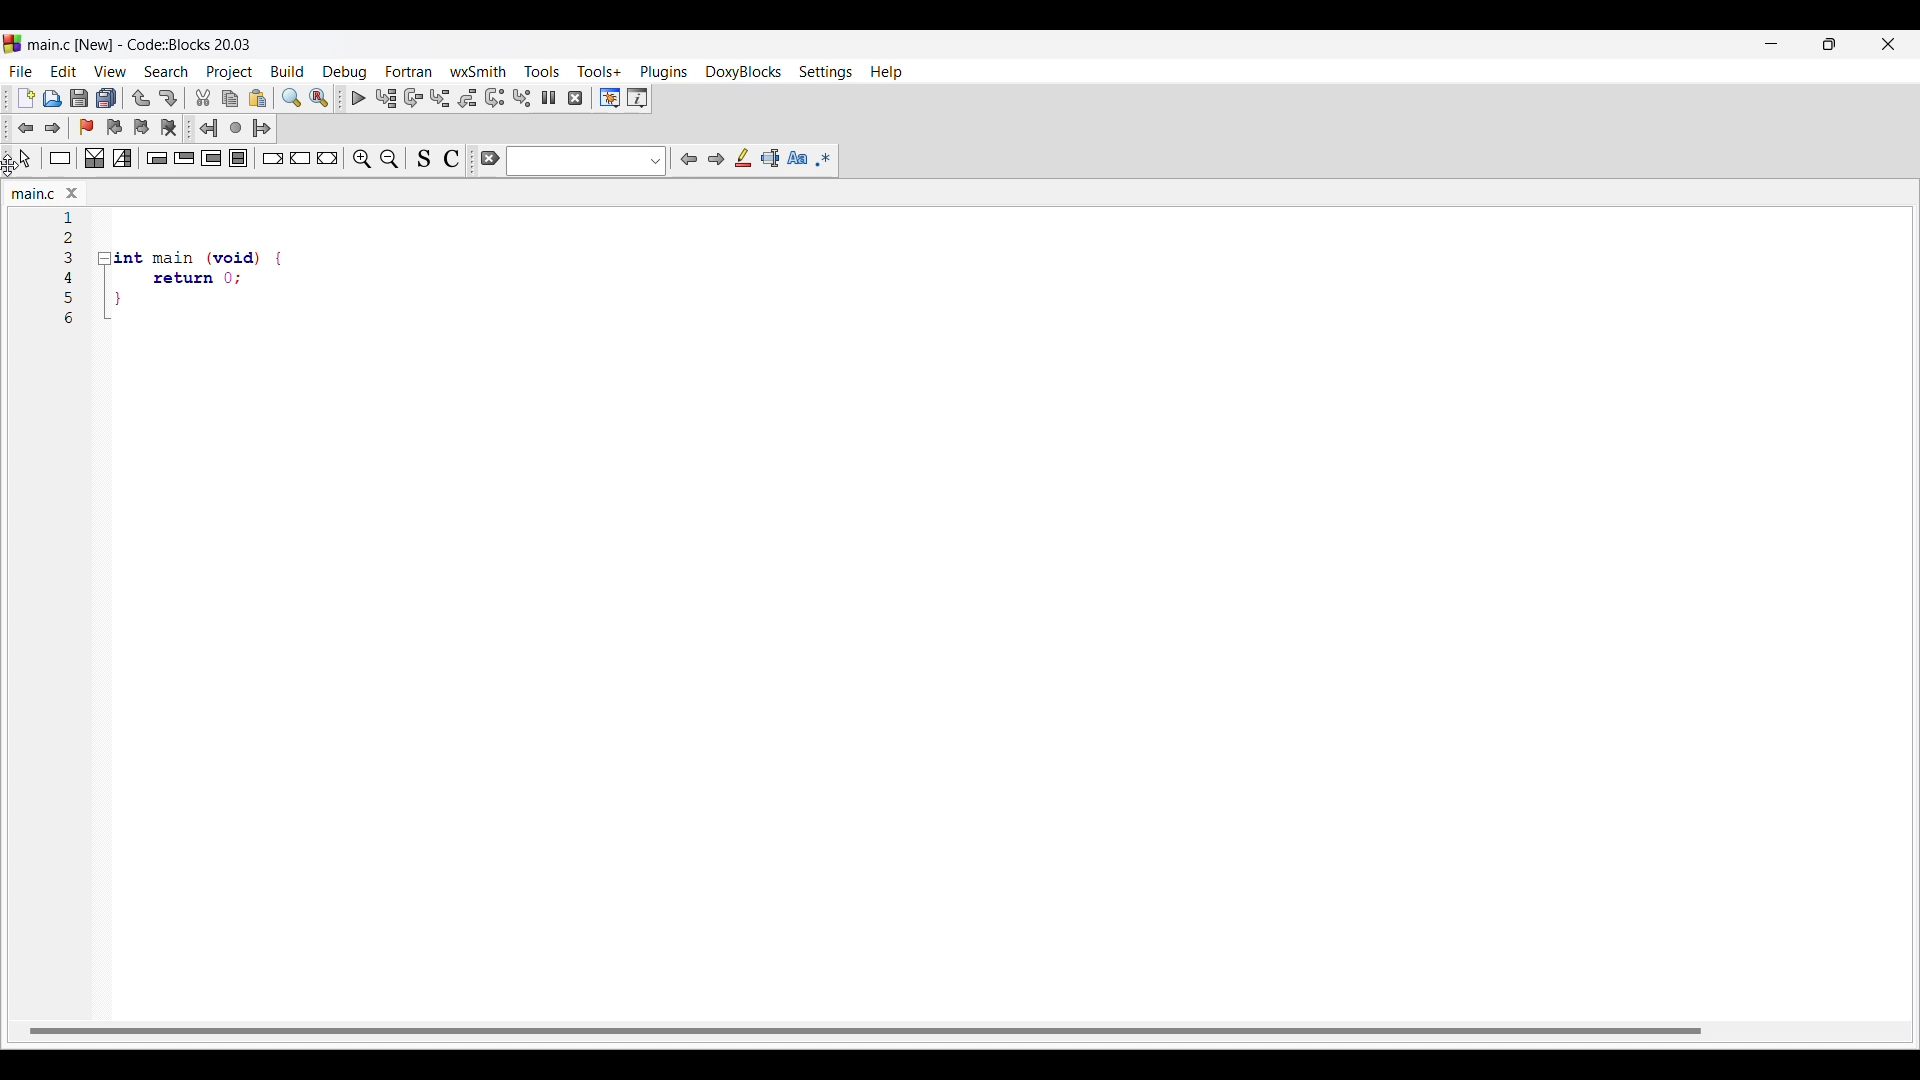 The image size is (1920, 1080). I want to click on Last jump, so click(236, 127).